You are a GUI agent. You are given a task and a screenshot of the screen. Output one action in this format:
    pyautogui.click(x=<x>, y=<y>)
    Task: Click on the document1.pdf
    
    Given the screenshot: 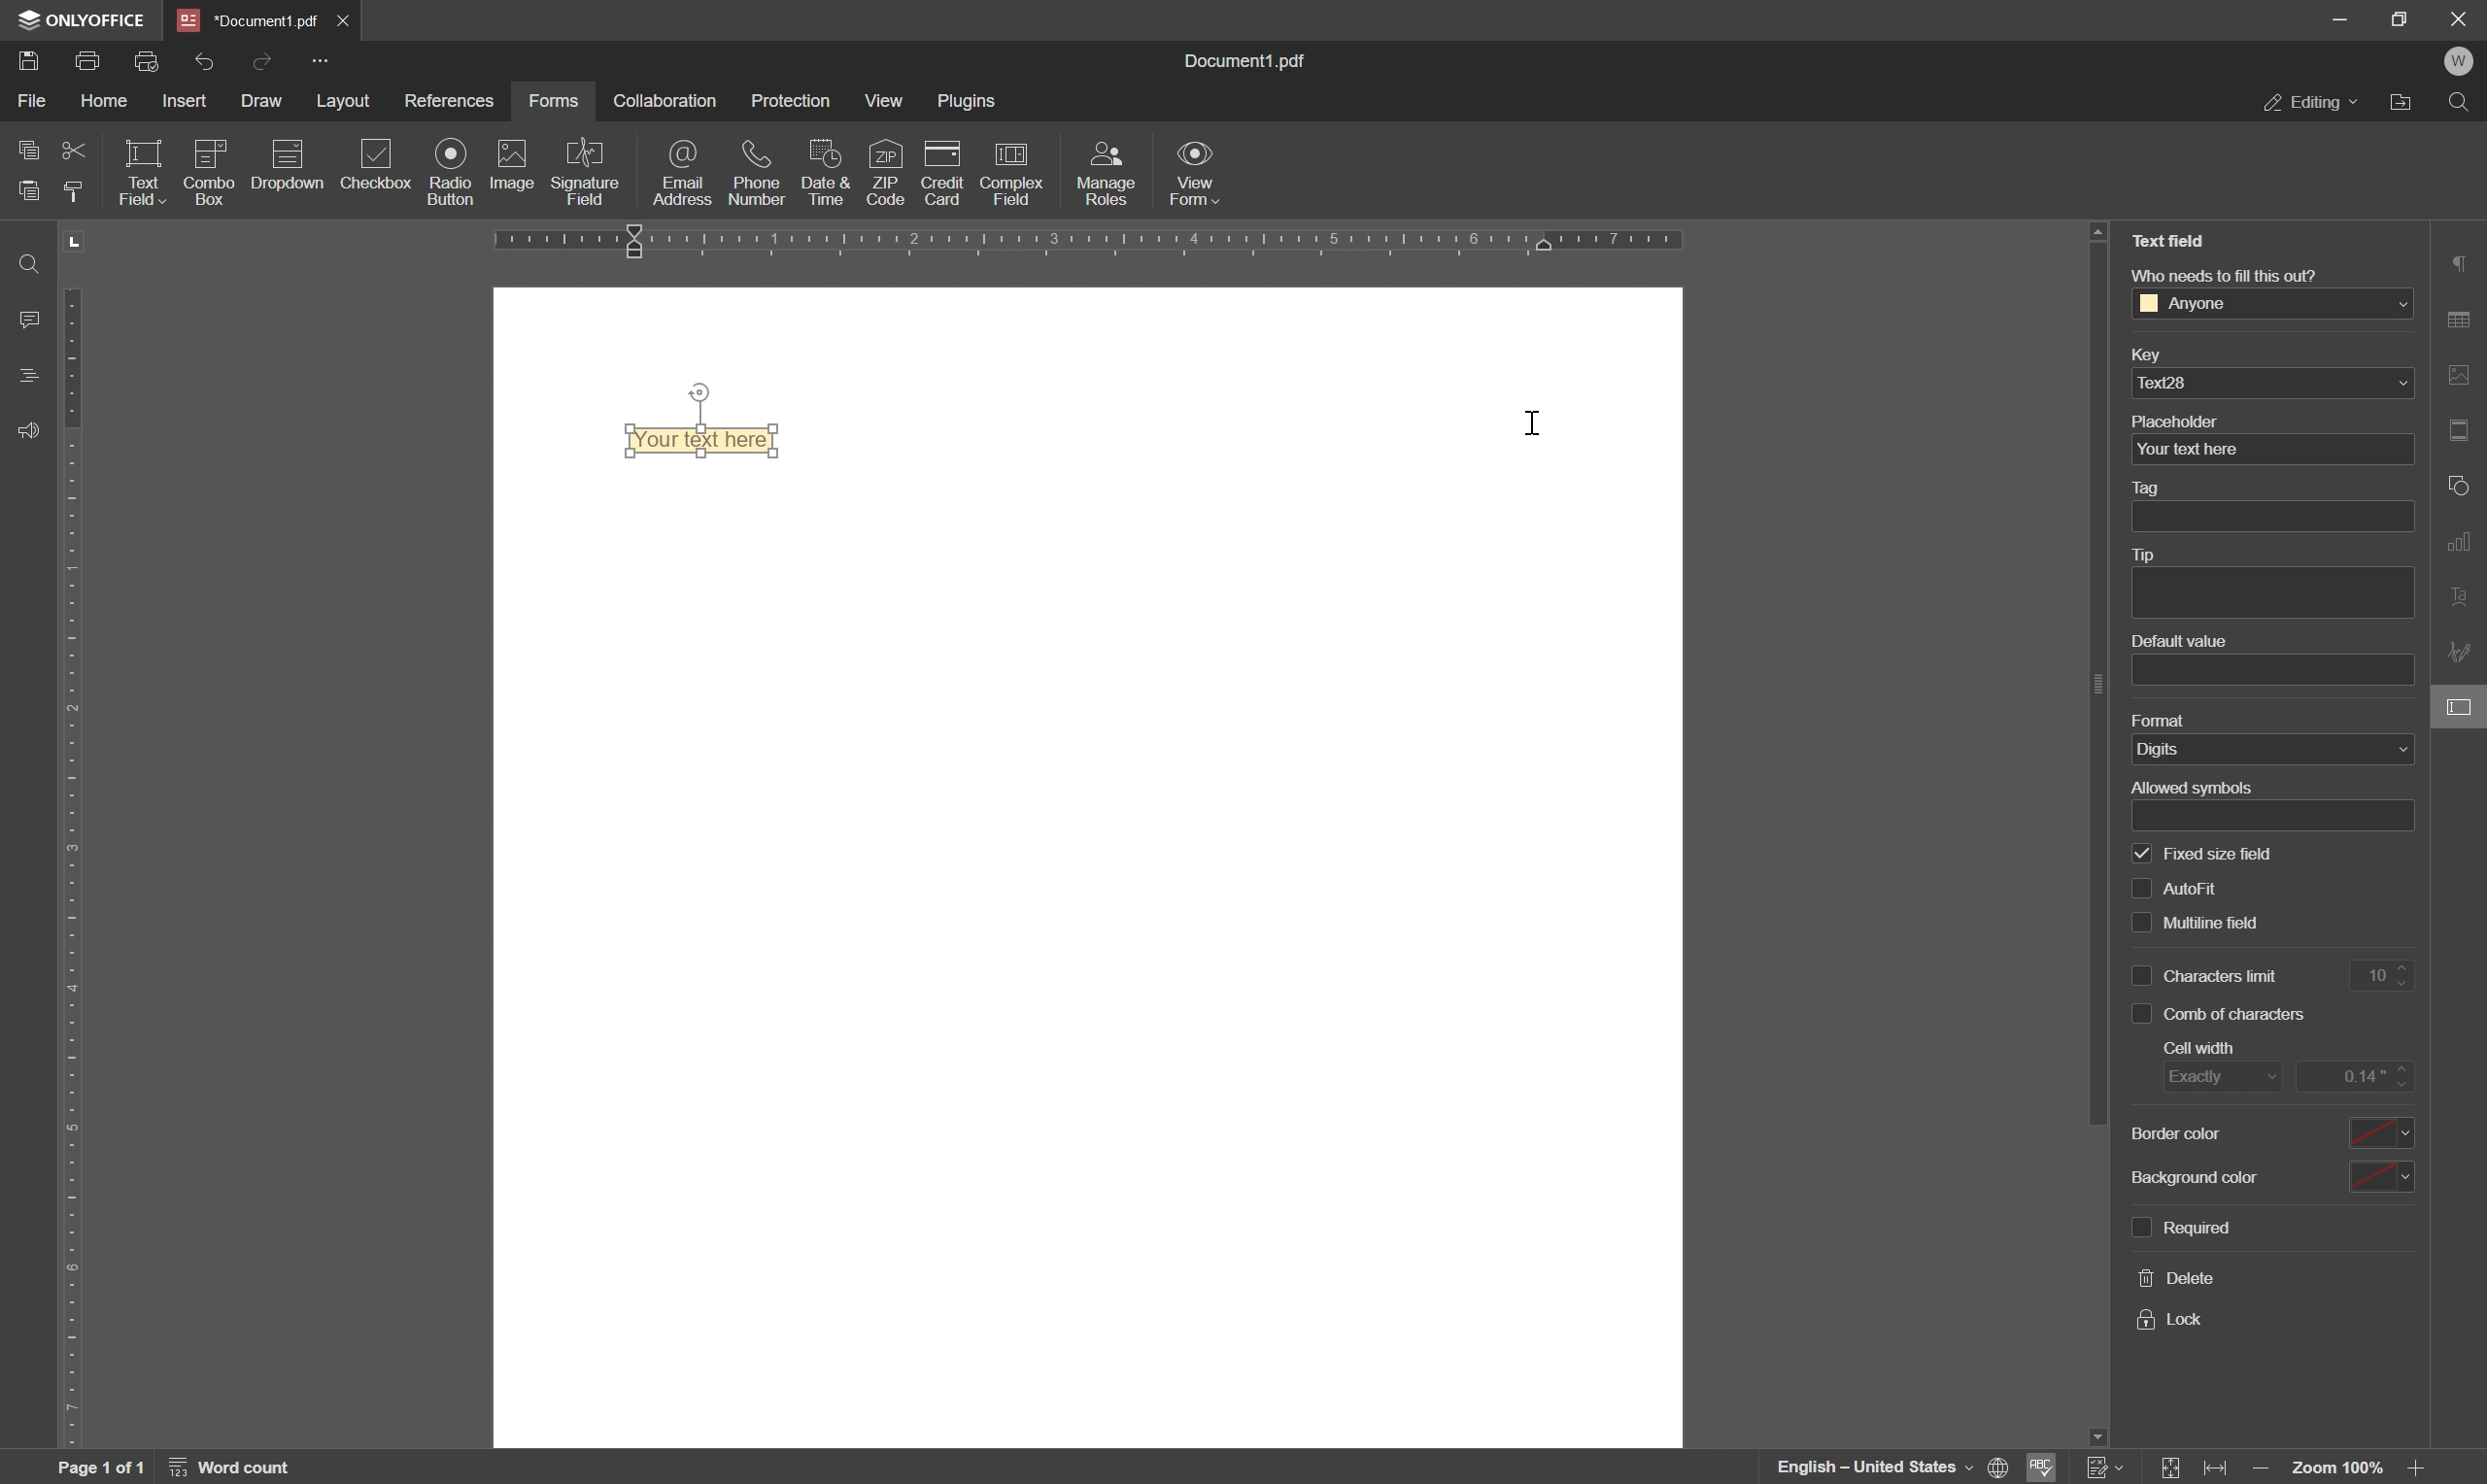 What is the action you would take?
    pyautogui.click(x=1235, y=59)
    